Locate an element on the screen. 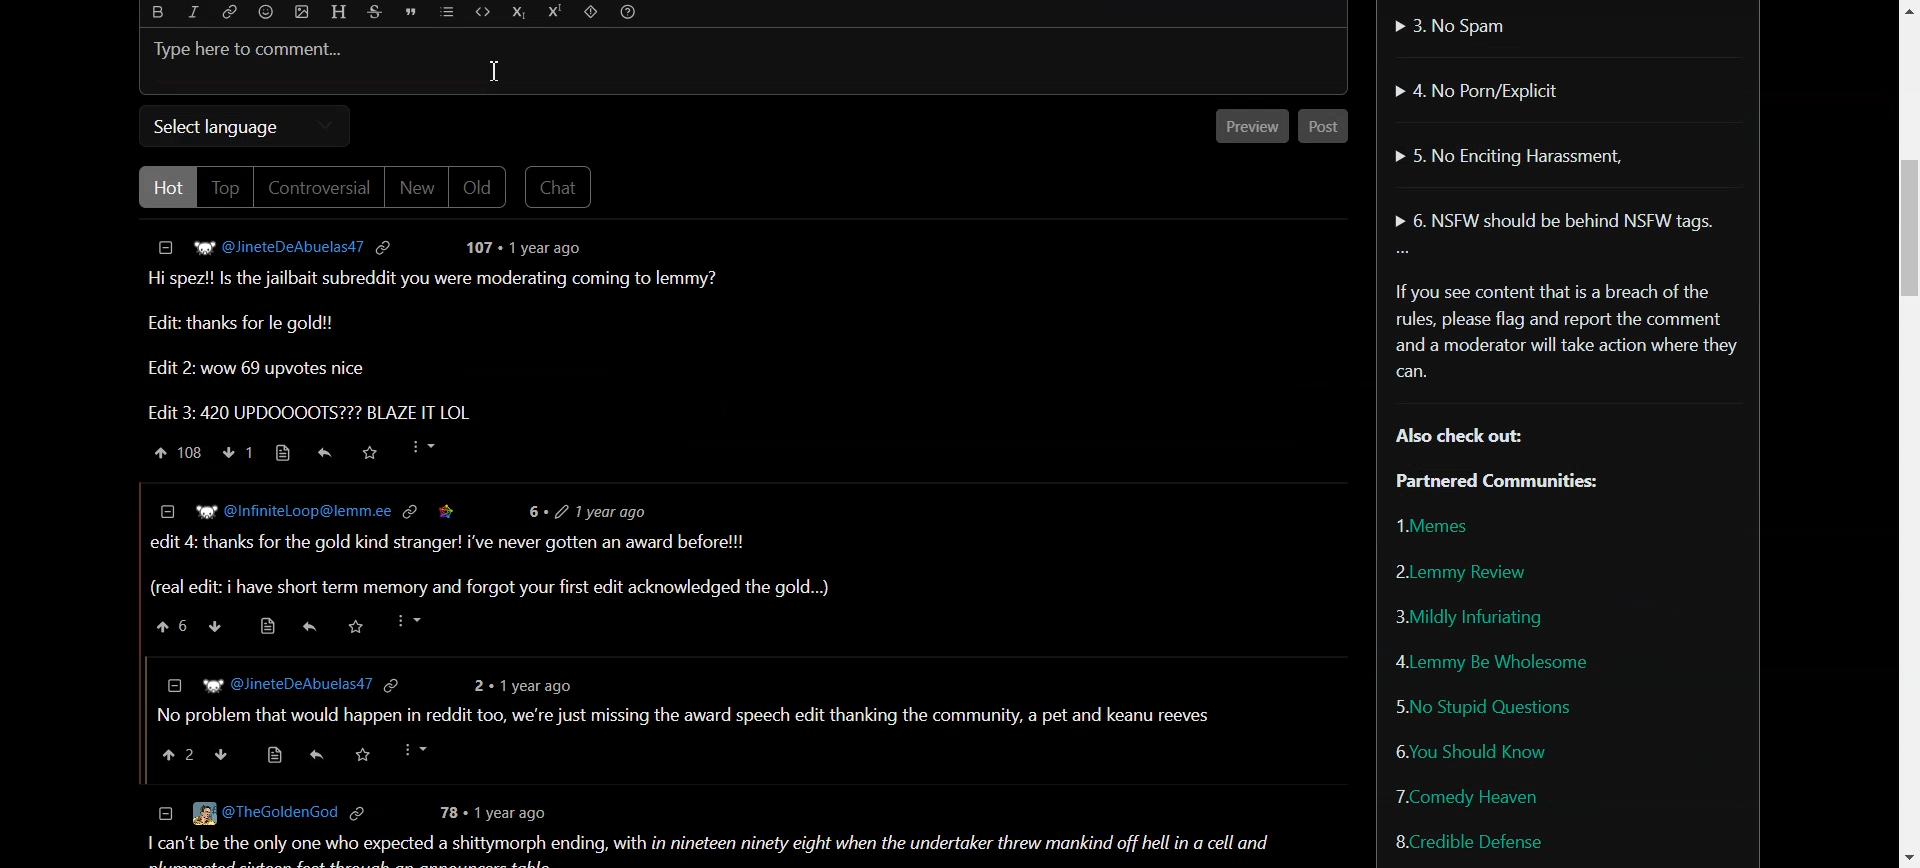  Text is located at coordinates (1537, 433).